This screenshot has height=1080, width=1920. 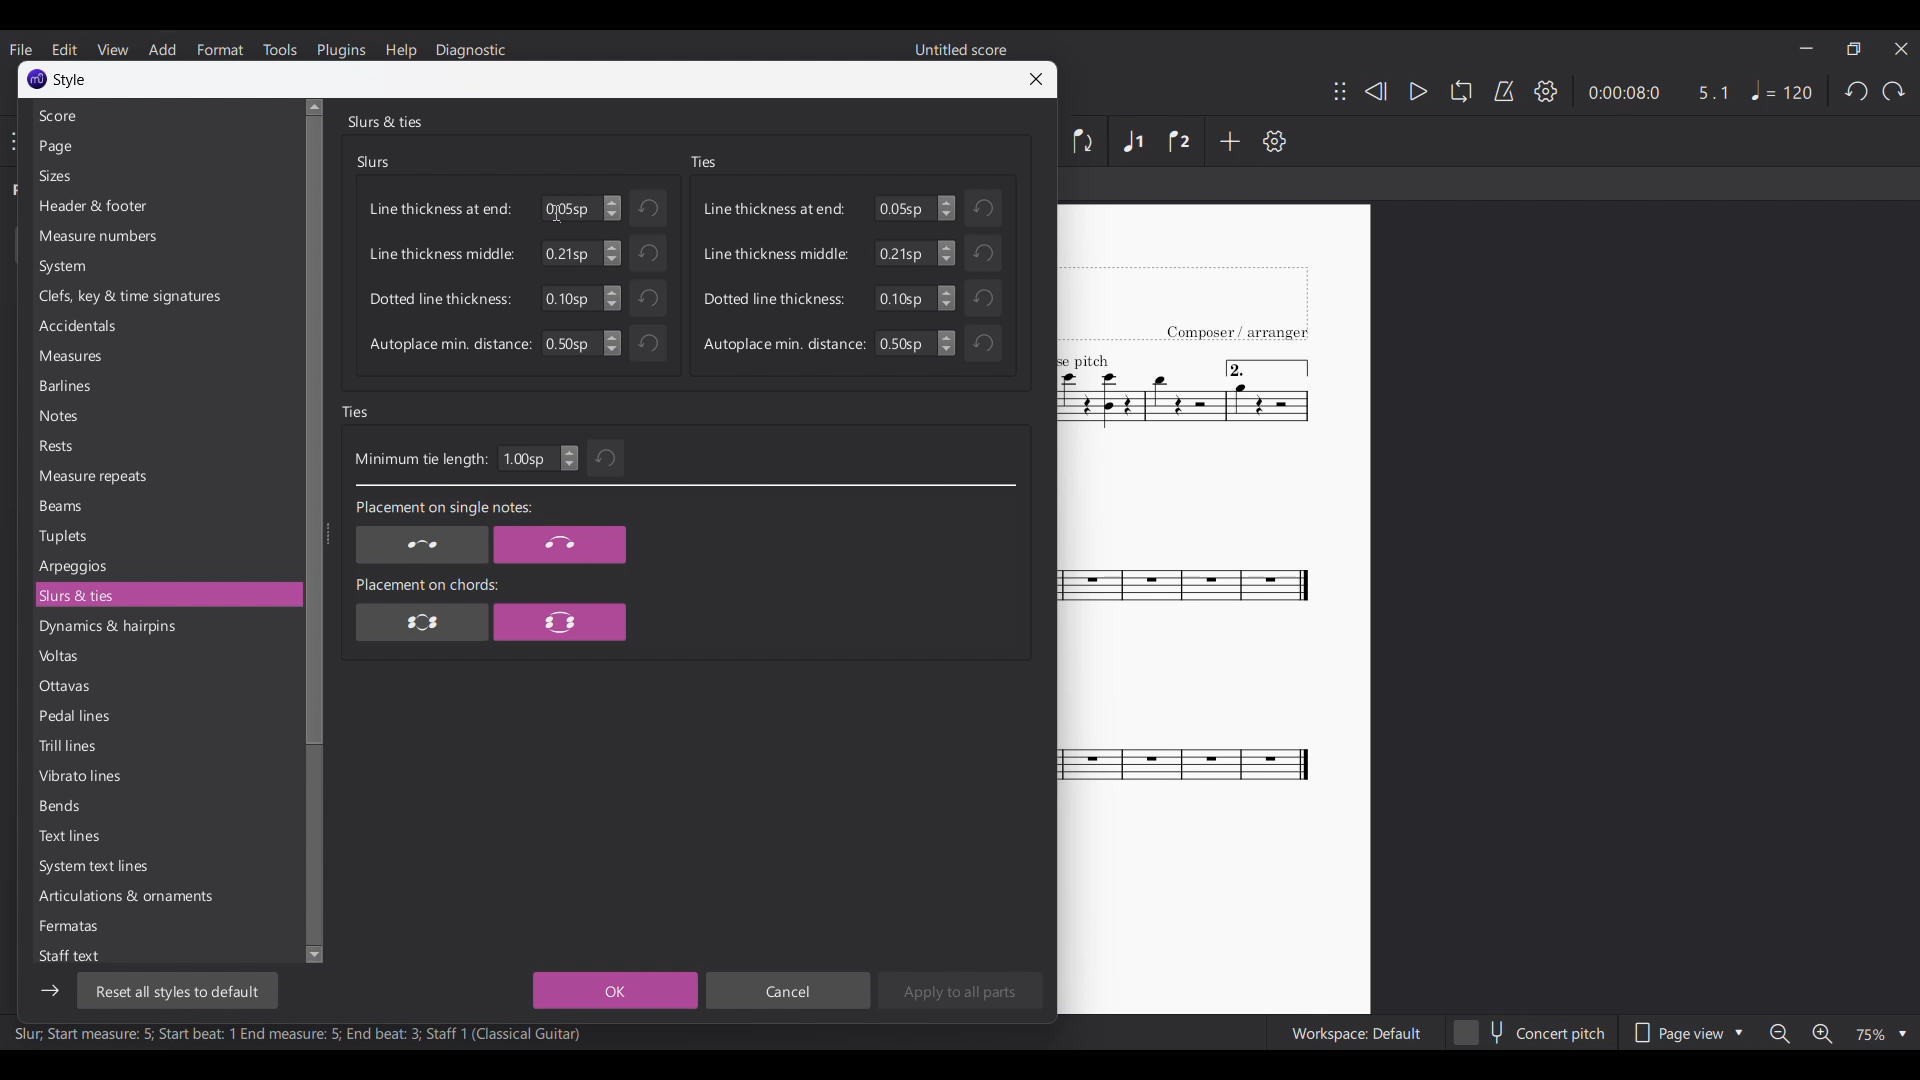 I want to click on Undo, so click(x=648, y=343).